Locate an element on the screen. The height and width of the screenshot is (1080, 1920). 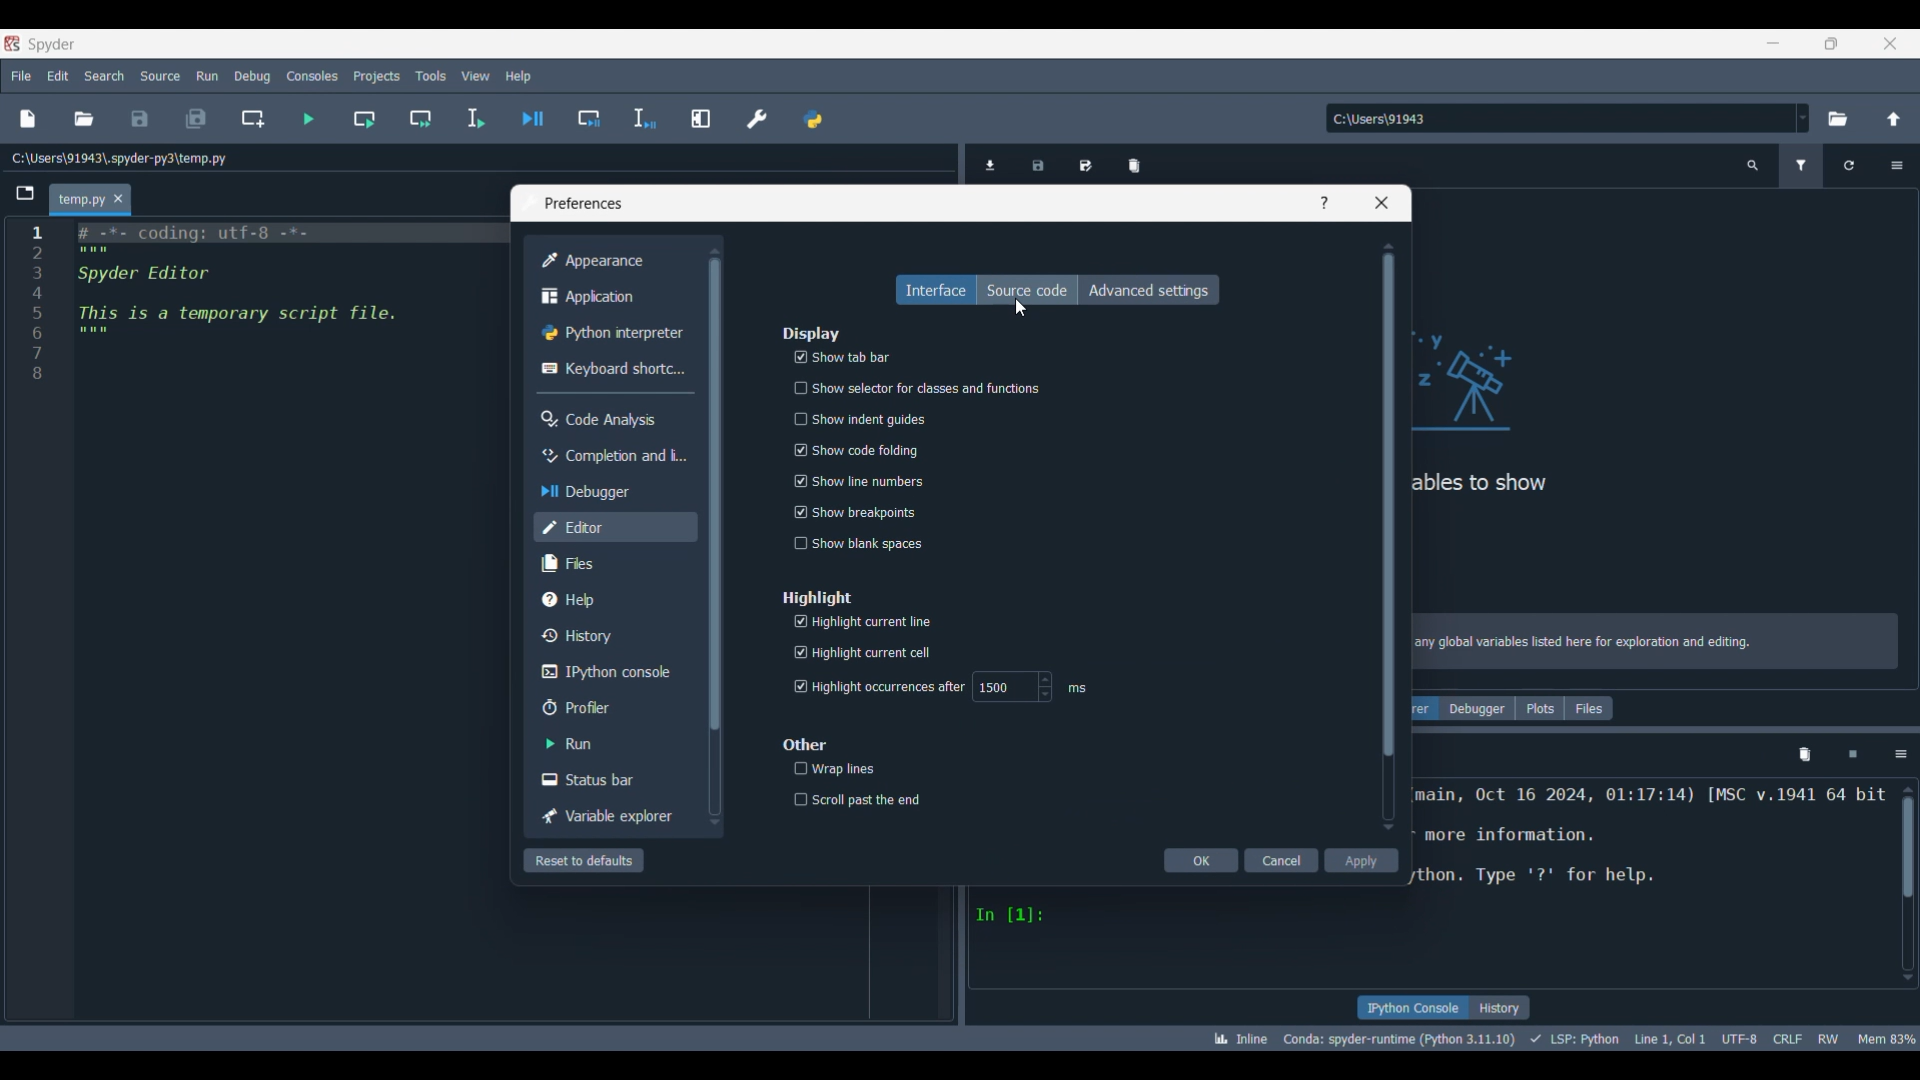
Advanced settings is located at coordinates (1149, 290).